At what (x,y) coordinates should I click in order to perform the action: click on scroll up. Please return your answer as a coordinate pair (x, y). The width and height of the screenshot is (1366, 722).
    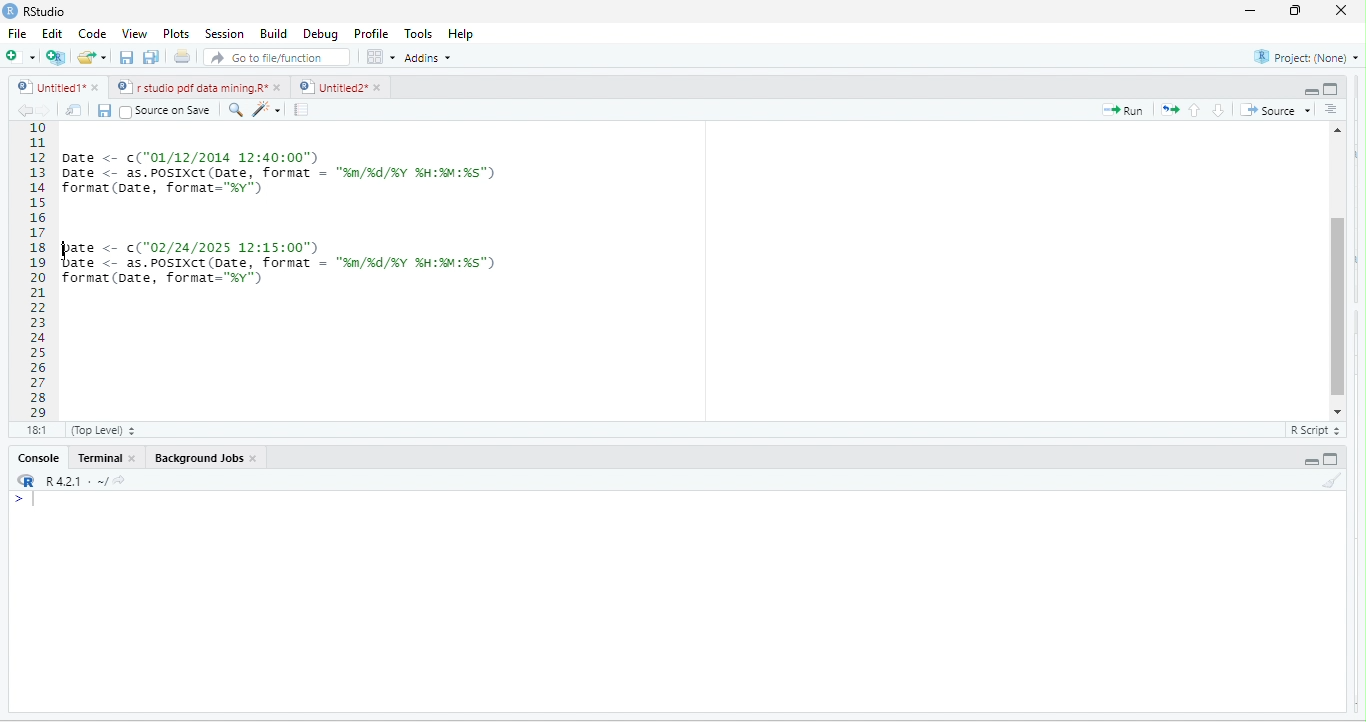
    Looking at the image, I should click on (1339, 128).